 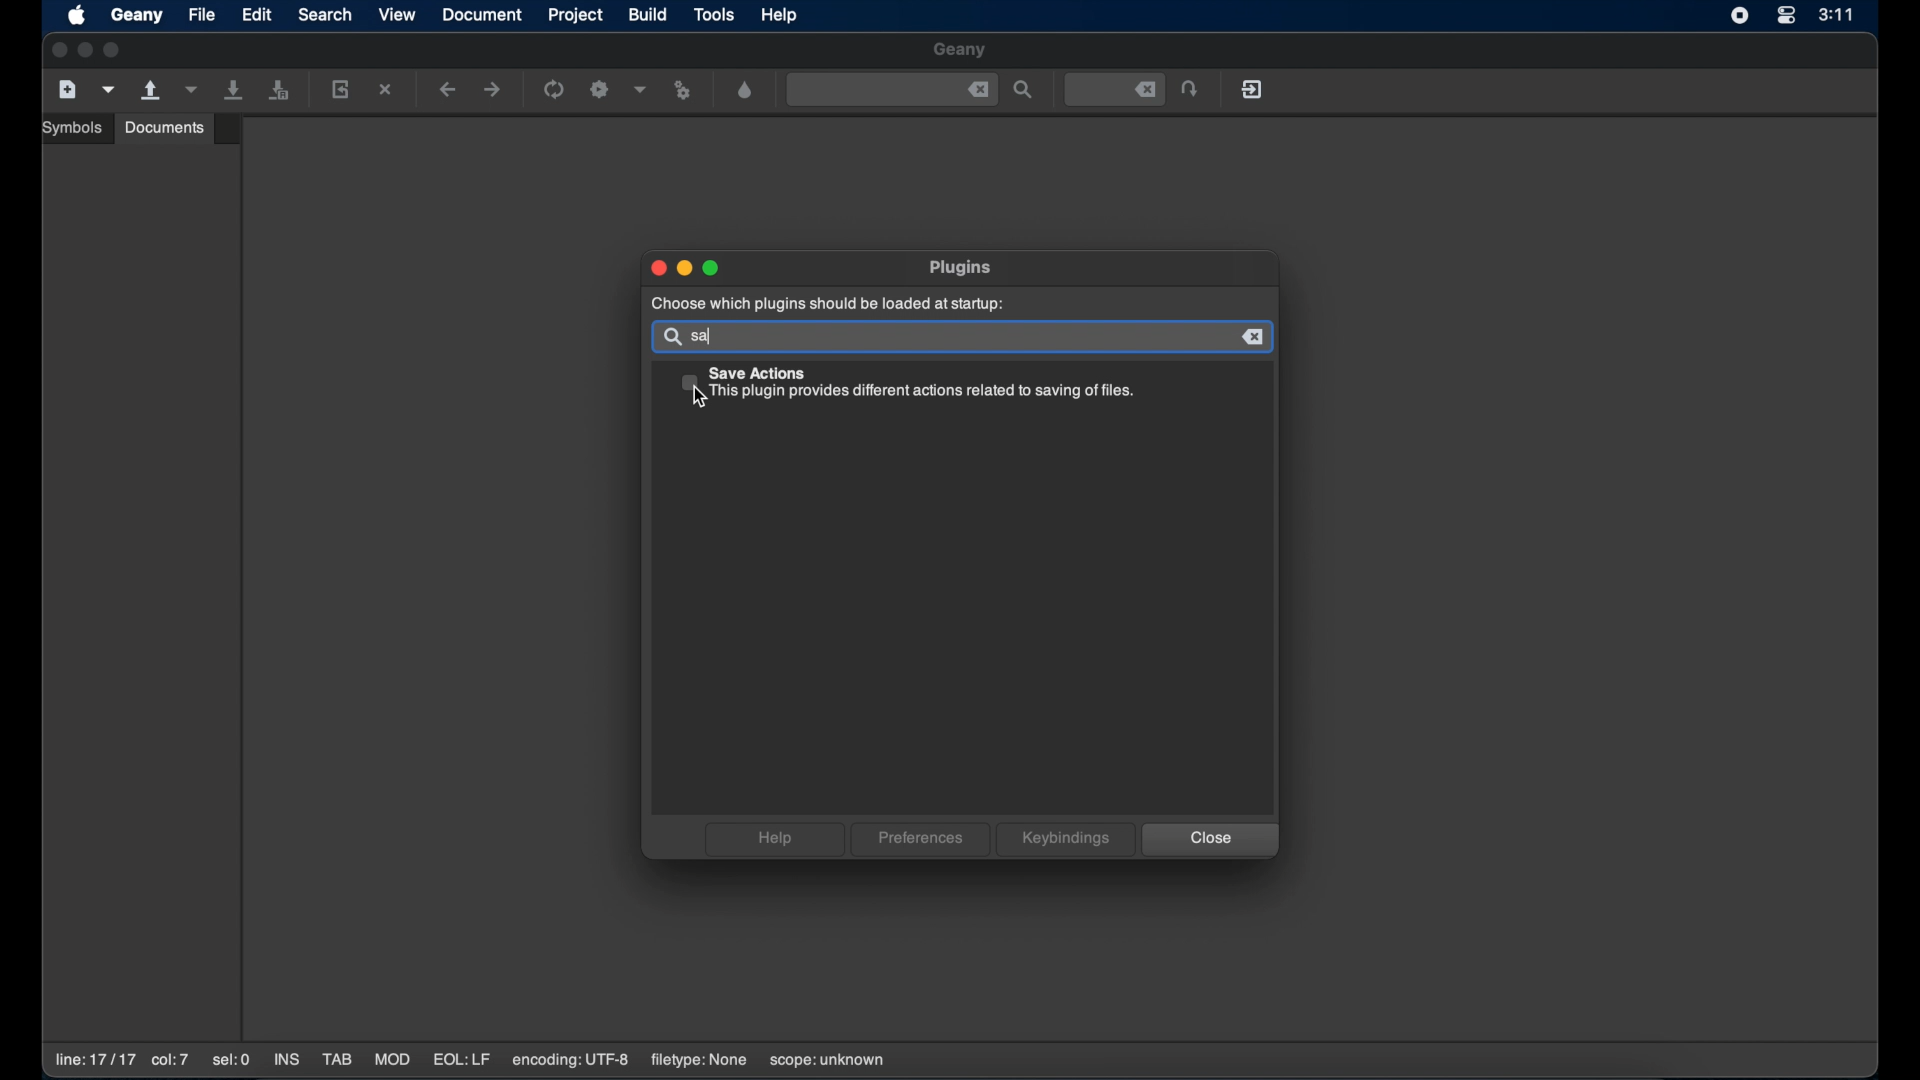 What do you see at coordinates (706, 337) in the screenshot?
I see `sa` at bounding box center [706, 337].